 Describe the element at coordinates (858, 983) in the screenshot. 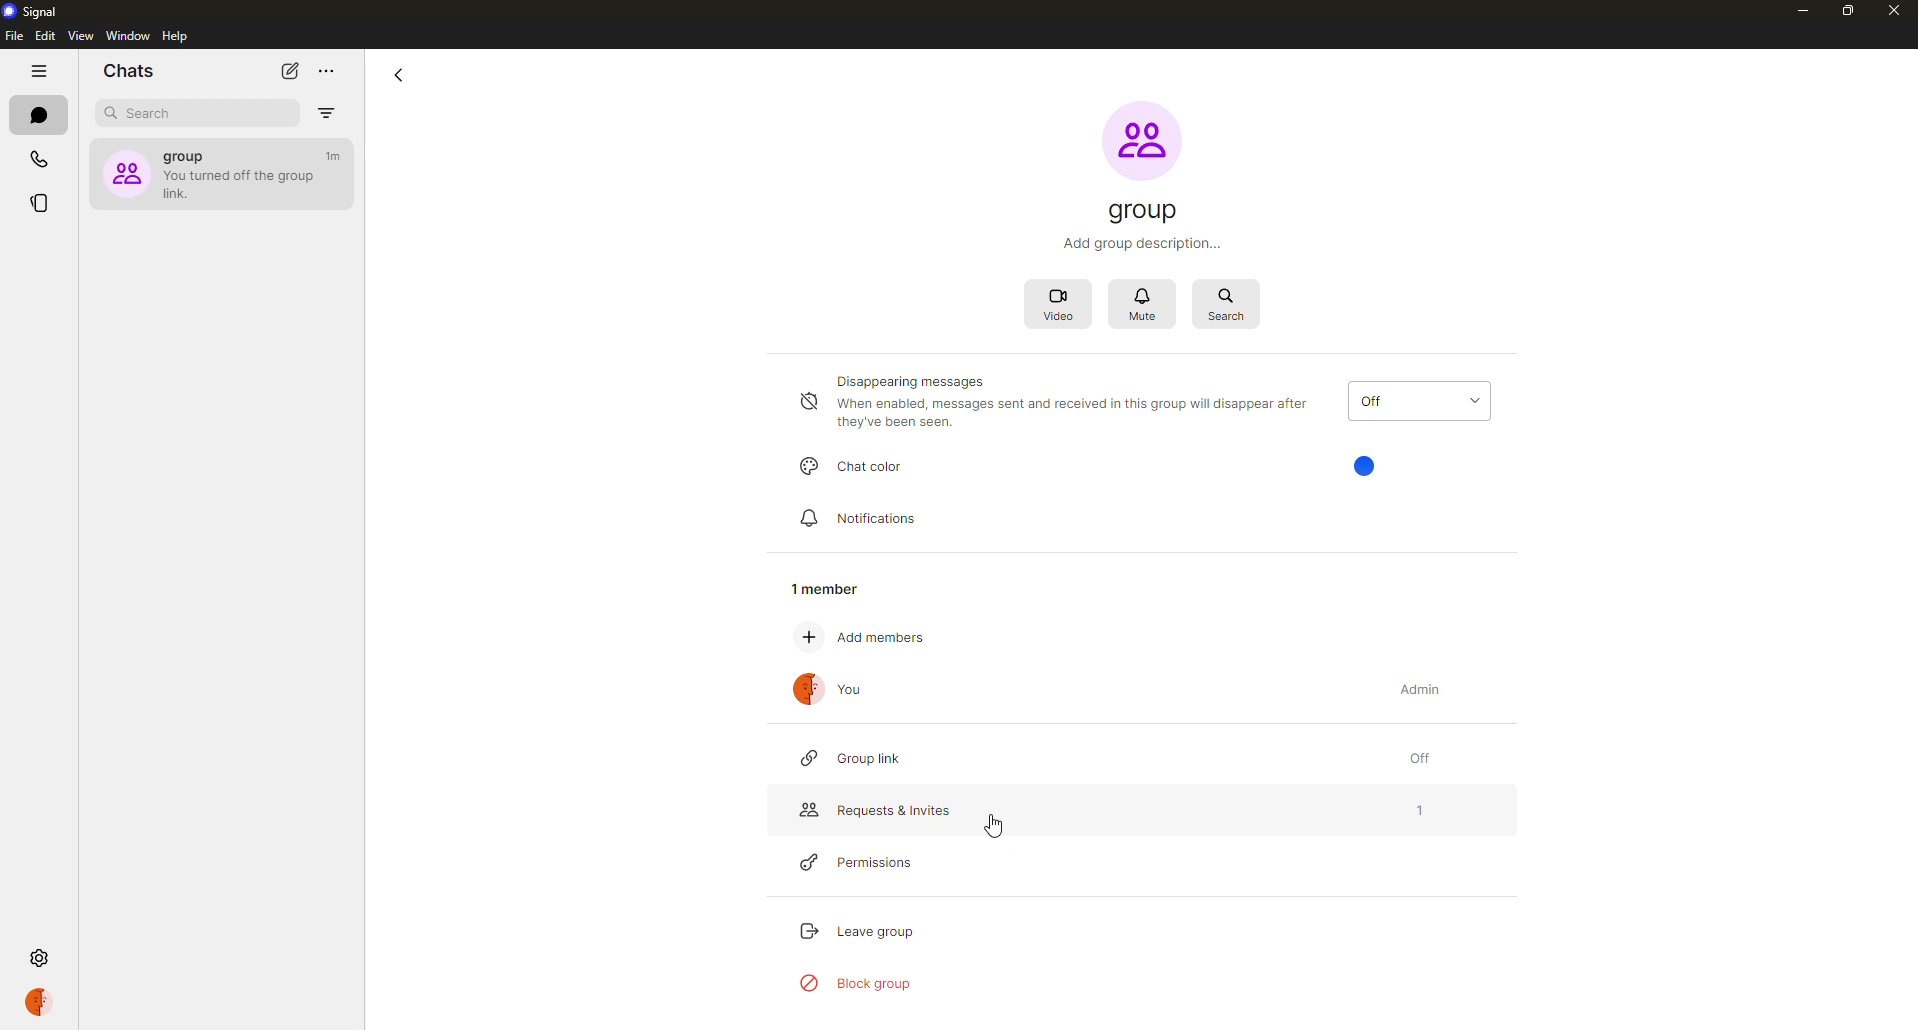

I see `block group` at that location.